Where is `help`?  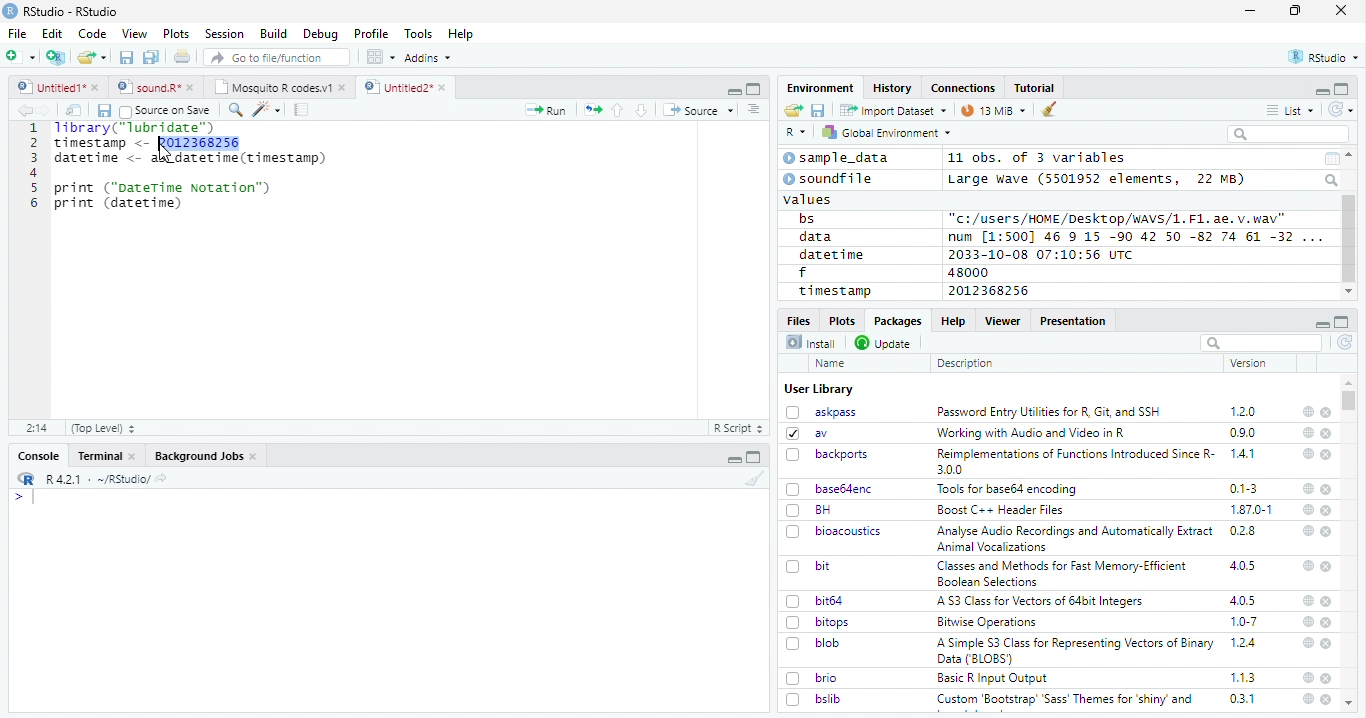 help is located at coordinates (1307, 699).